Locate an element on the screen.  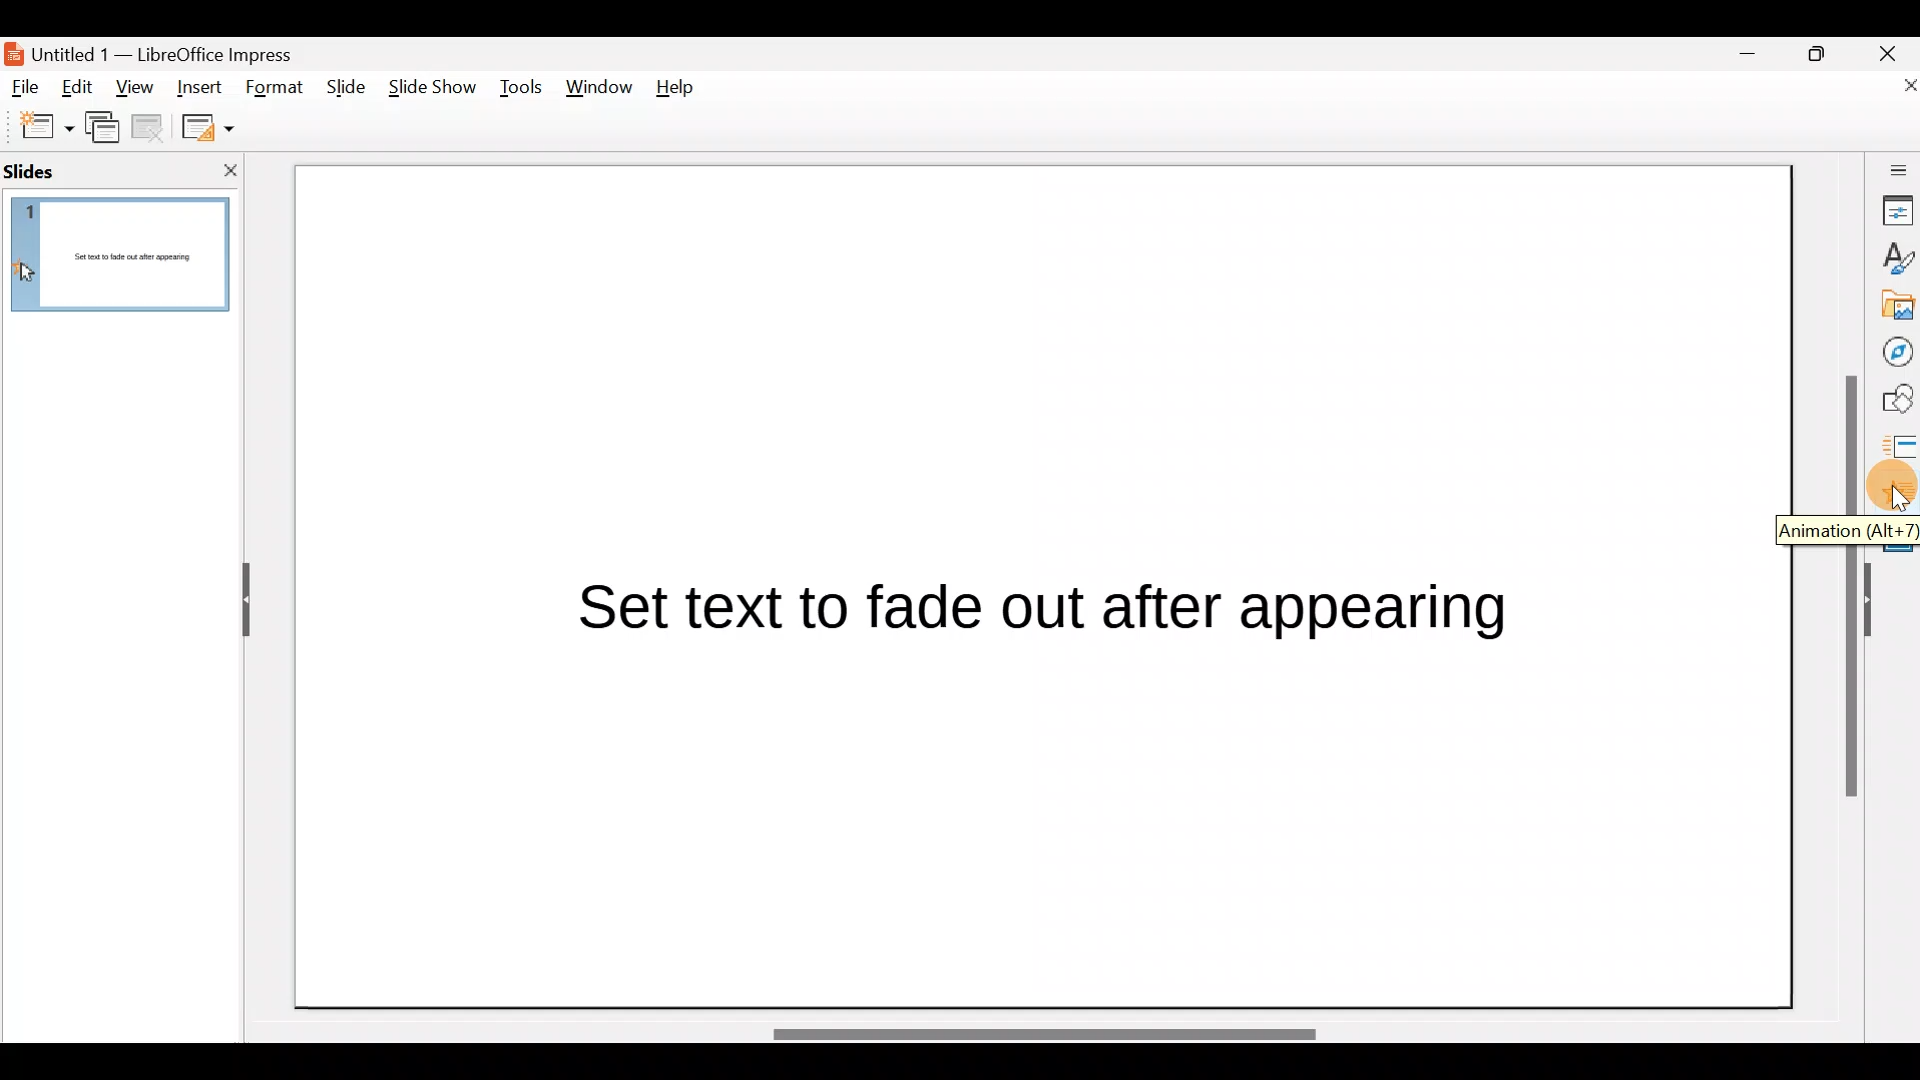
Duplicate slide is located at coordinates (106, 131).